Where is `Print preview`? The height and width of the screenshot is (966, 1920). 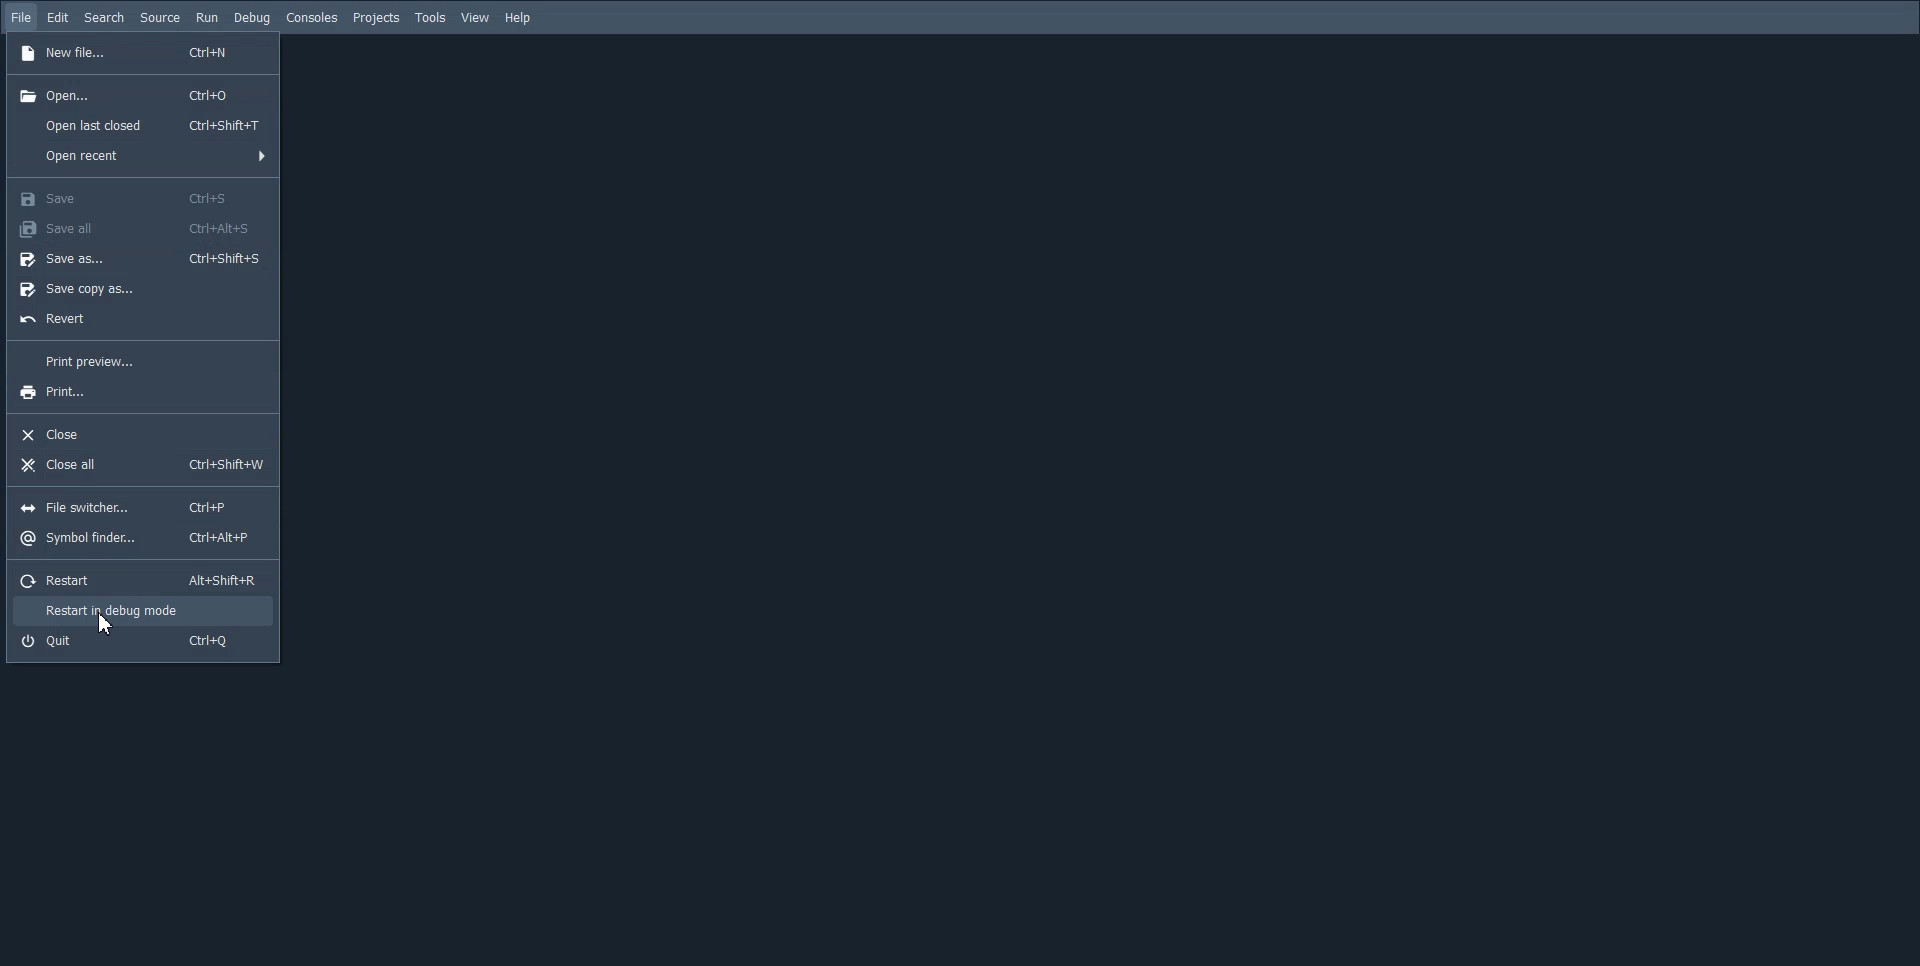 Print preview is located at coordinates (138, 359).